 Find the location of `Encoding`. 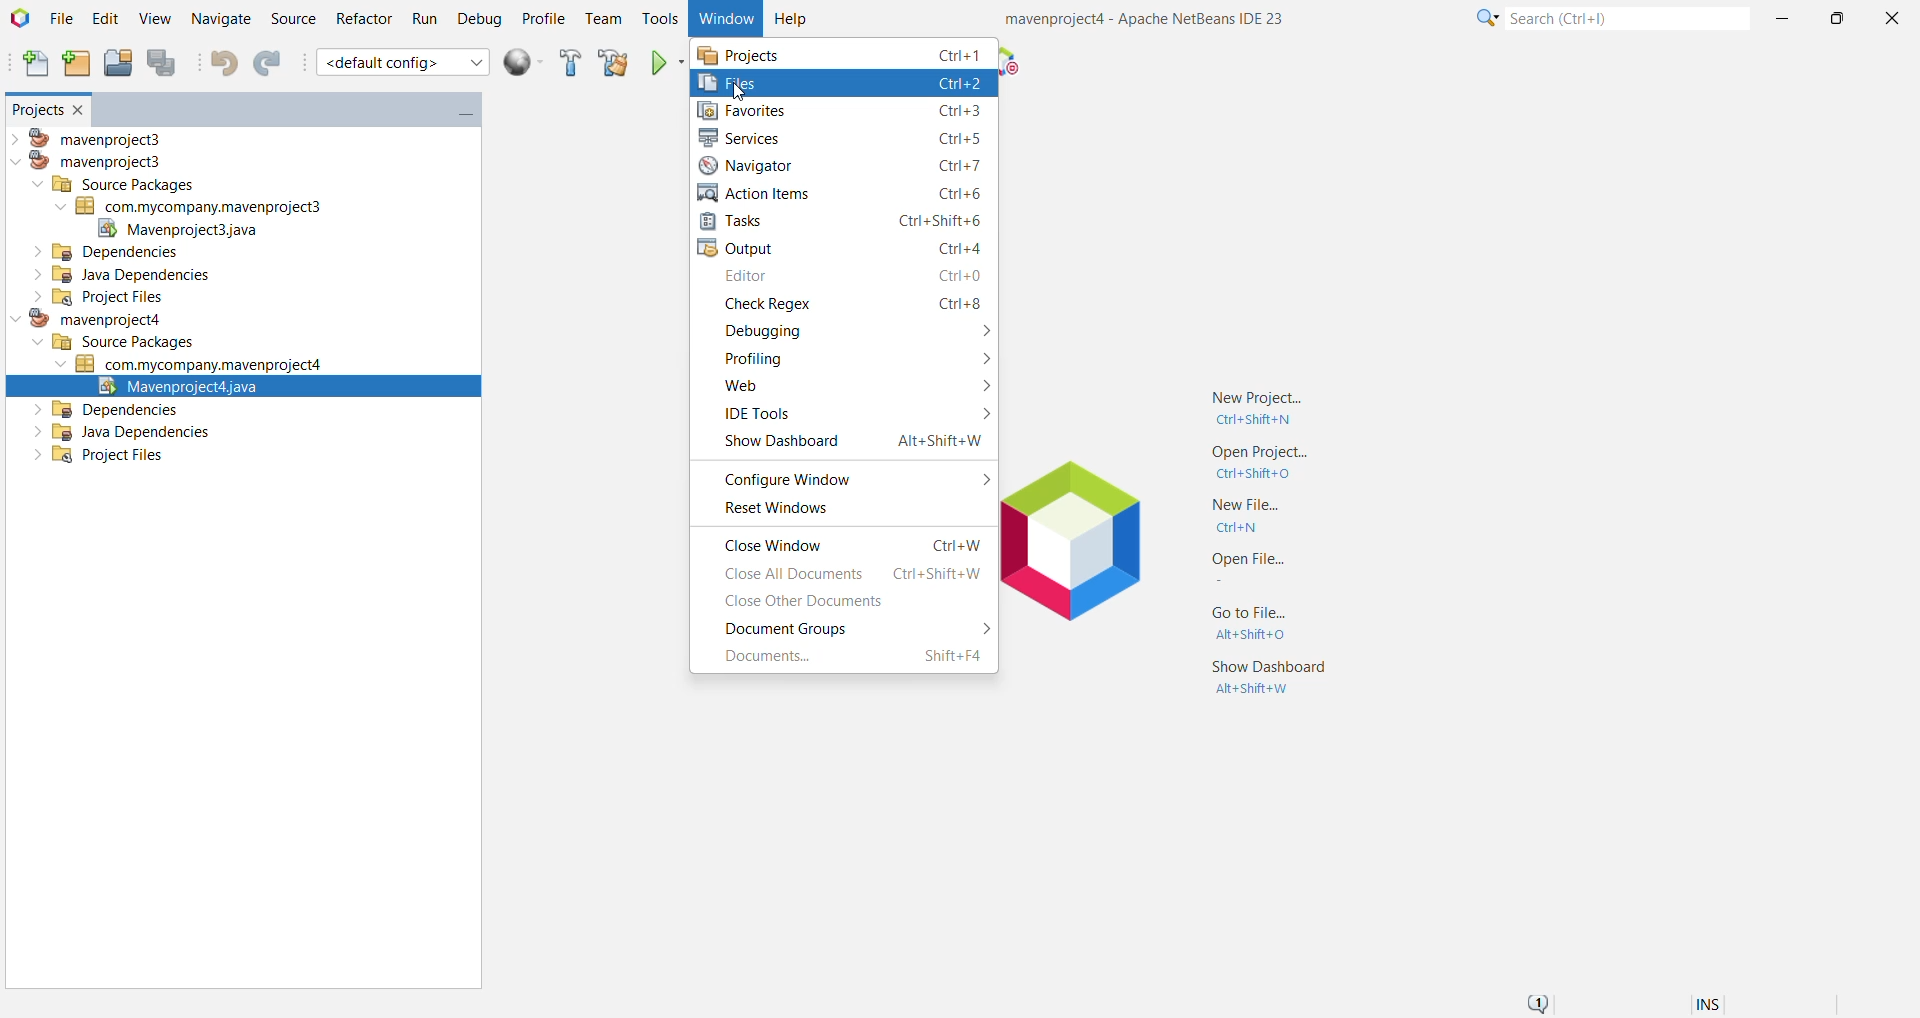

Encoding is located at coordinates (1733, 1002).